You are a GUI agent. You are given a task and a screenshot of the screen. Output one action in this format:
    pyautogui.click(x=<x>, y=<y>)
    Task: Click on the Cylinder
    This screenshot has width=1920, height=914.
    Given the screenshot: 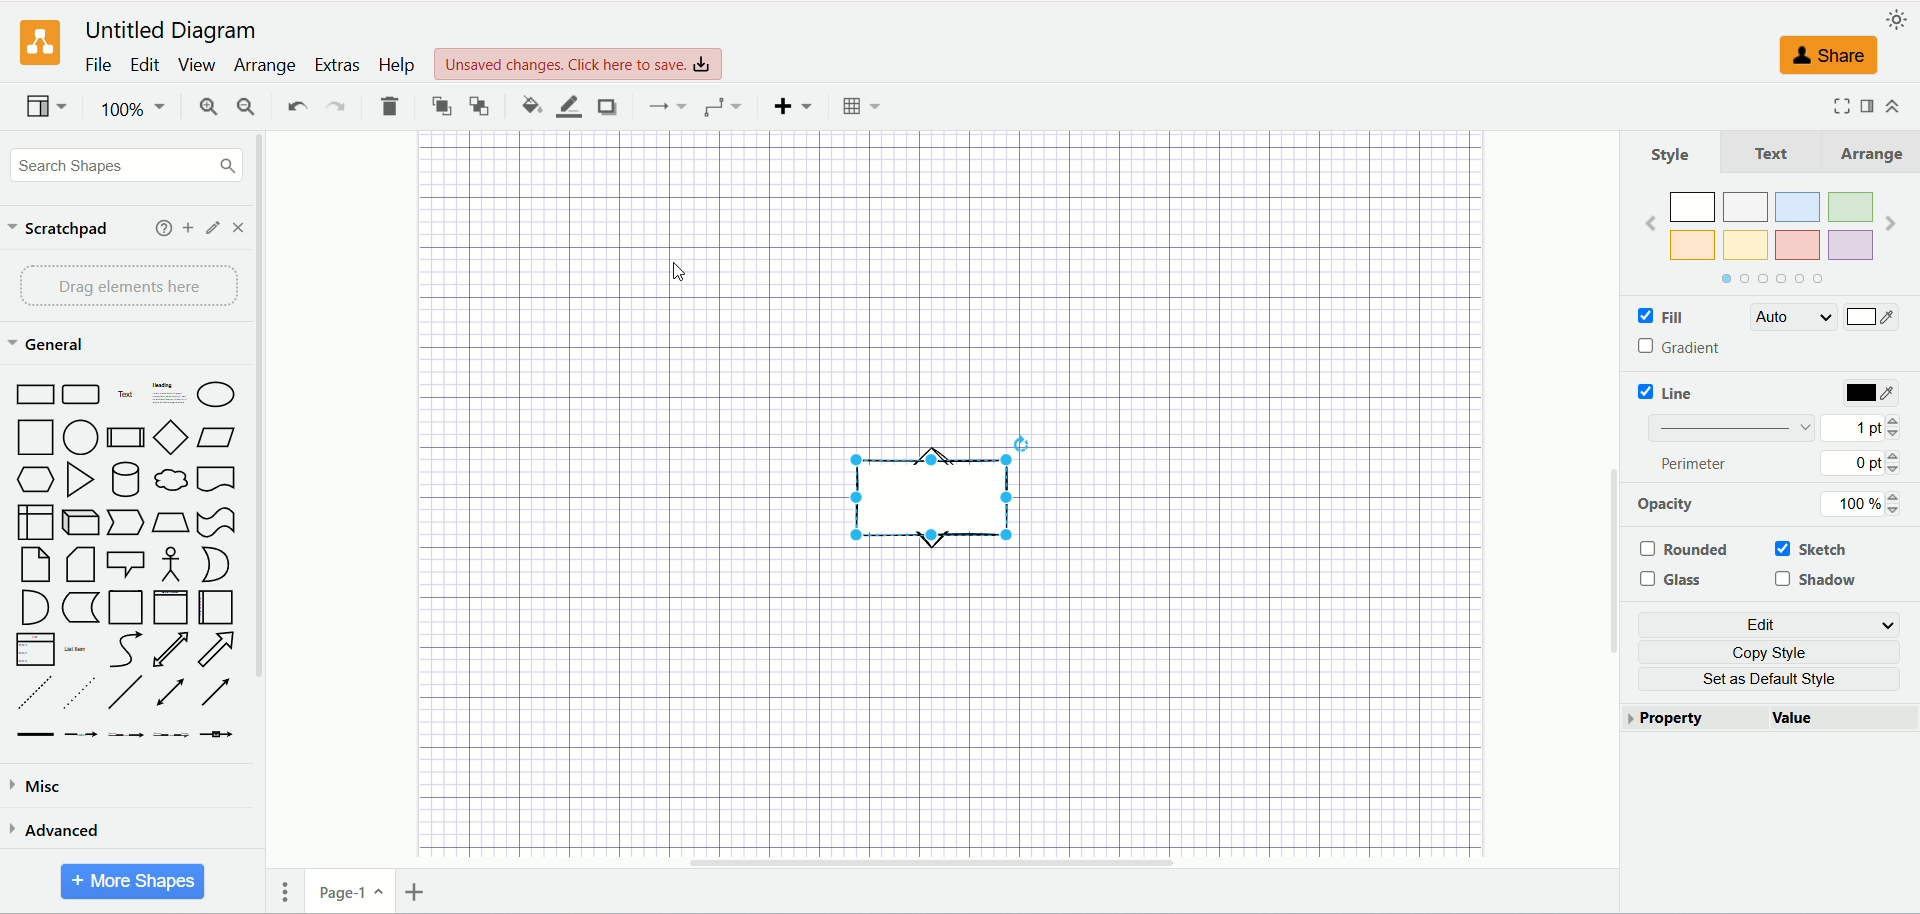 What is the action you would take?
    pyautogui.click(x=128, y=479)
    